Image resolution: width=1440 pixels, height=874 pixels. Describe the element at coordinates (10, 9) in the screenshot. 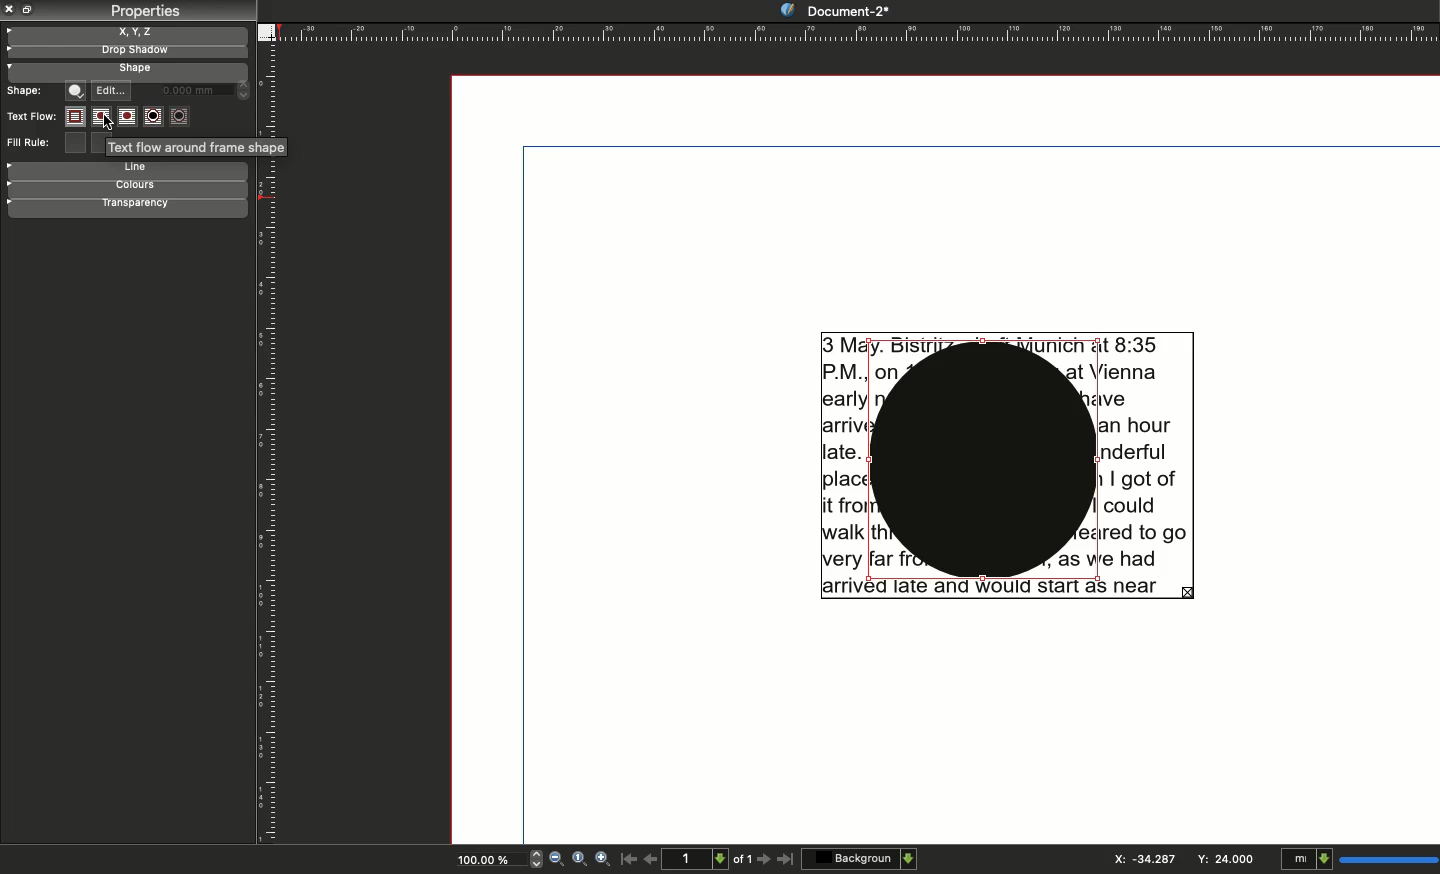

I see `Close` at that location.